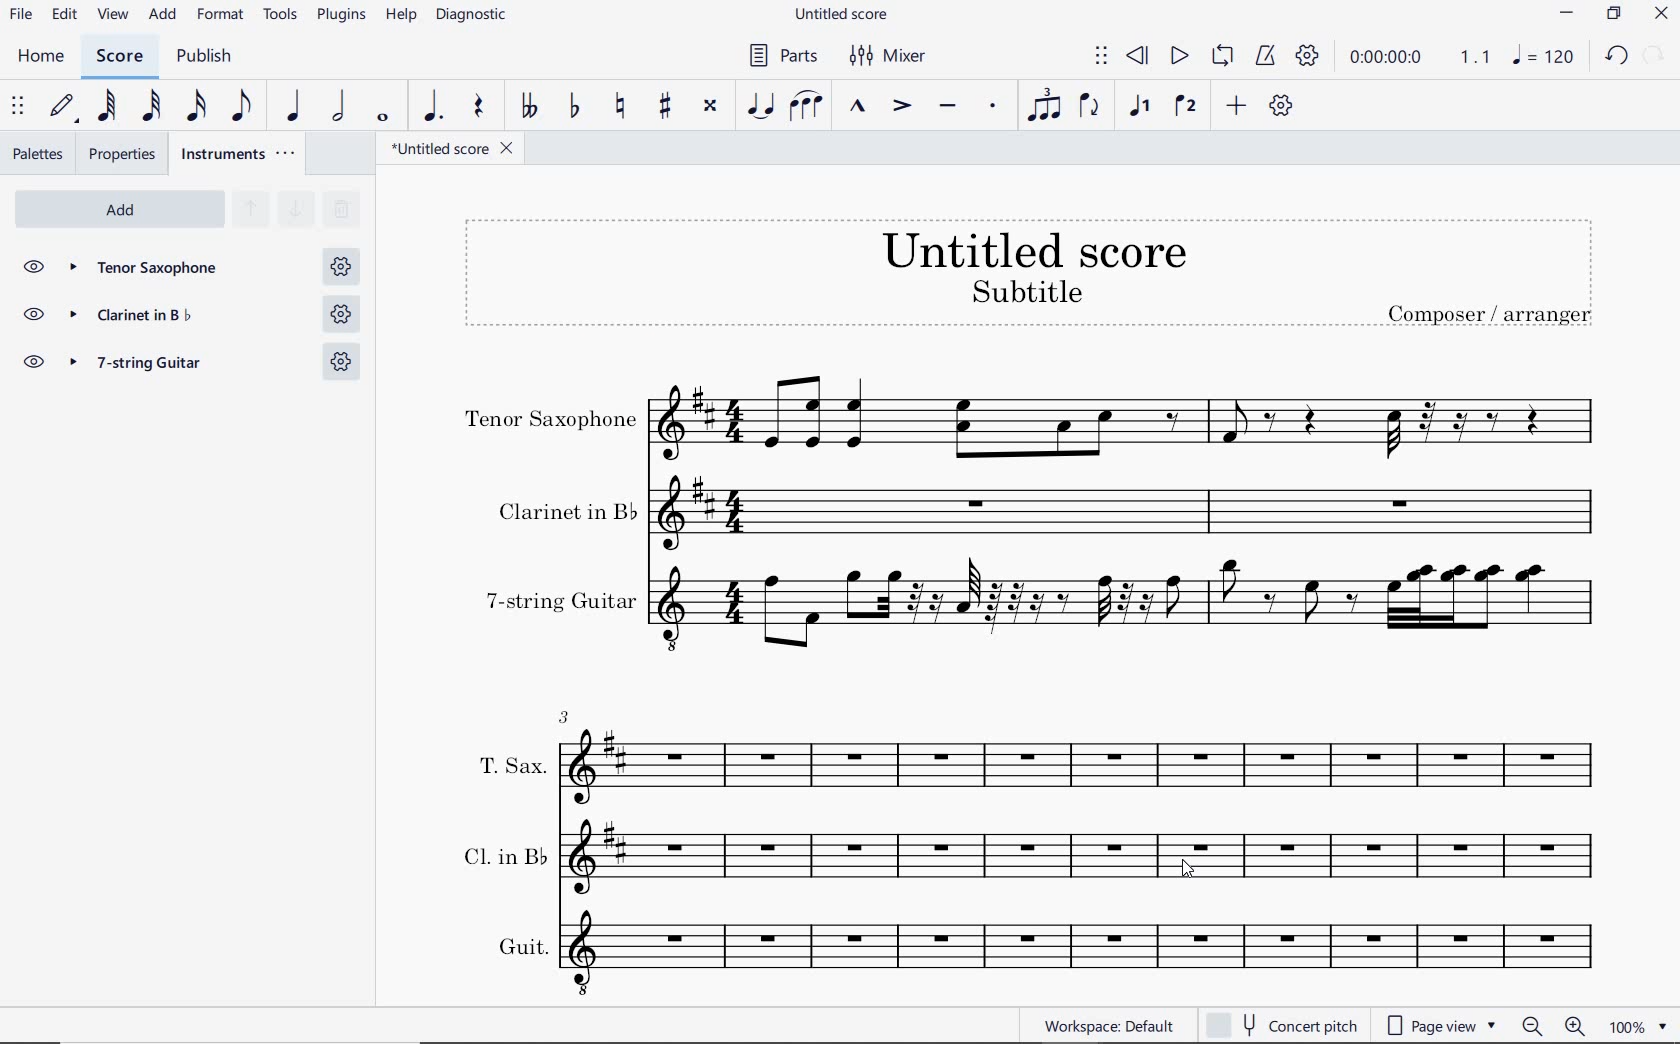 The image size is (1680, 1044). Describe the element at coordinates (1616, 57) in the screenshot. I see `UNDO` at that location.